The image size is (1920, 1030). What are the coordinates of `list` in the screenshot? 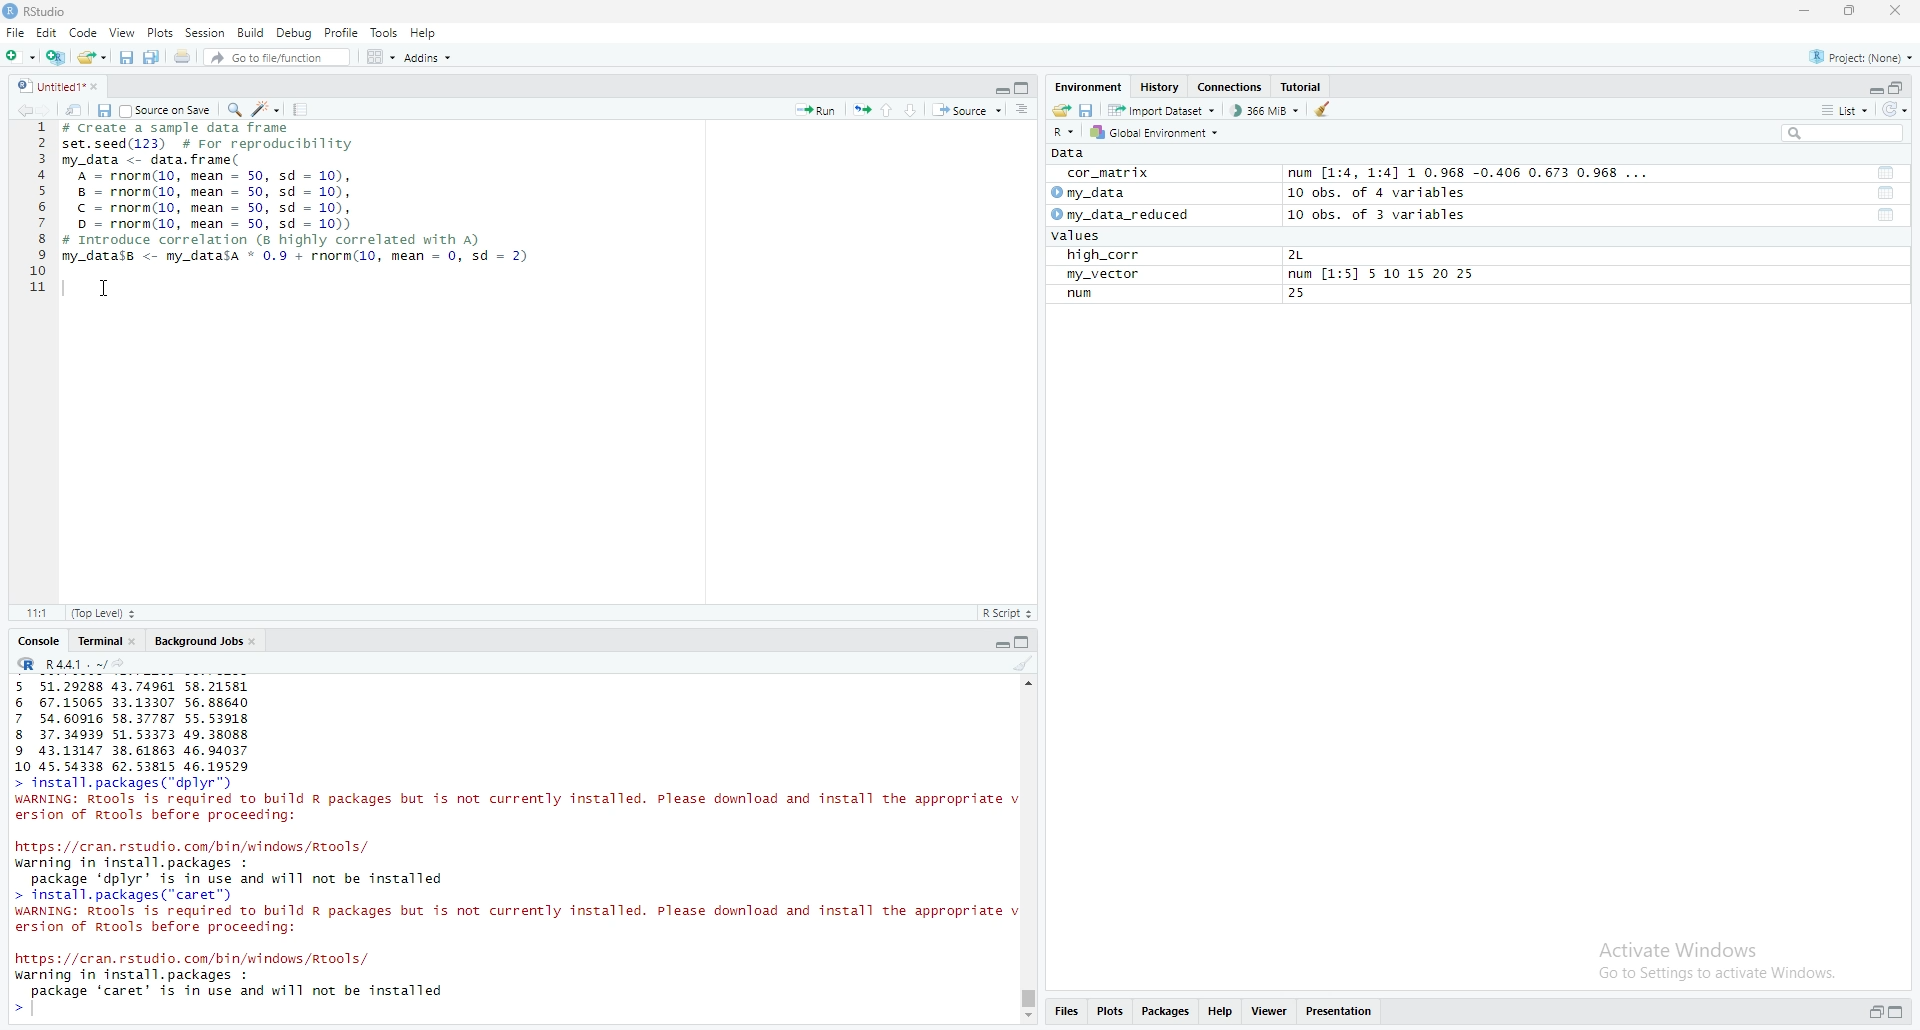 It's located at (1845, 111).